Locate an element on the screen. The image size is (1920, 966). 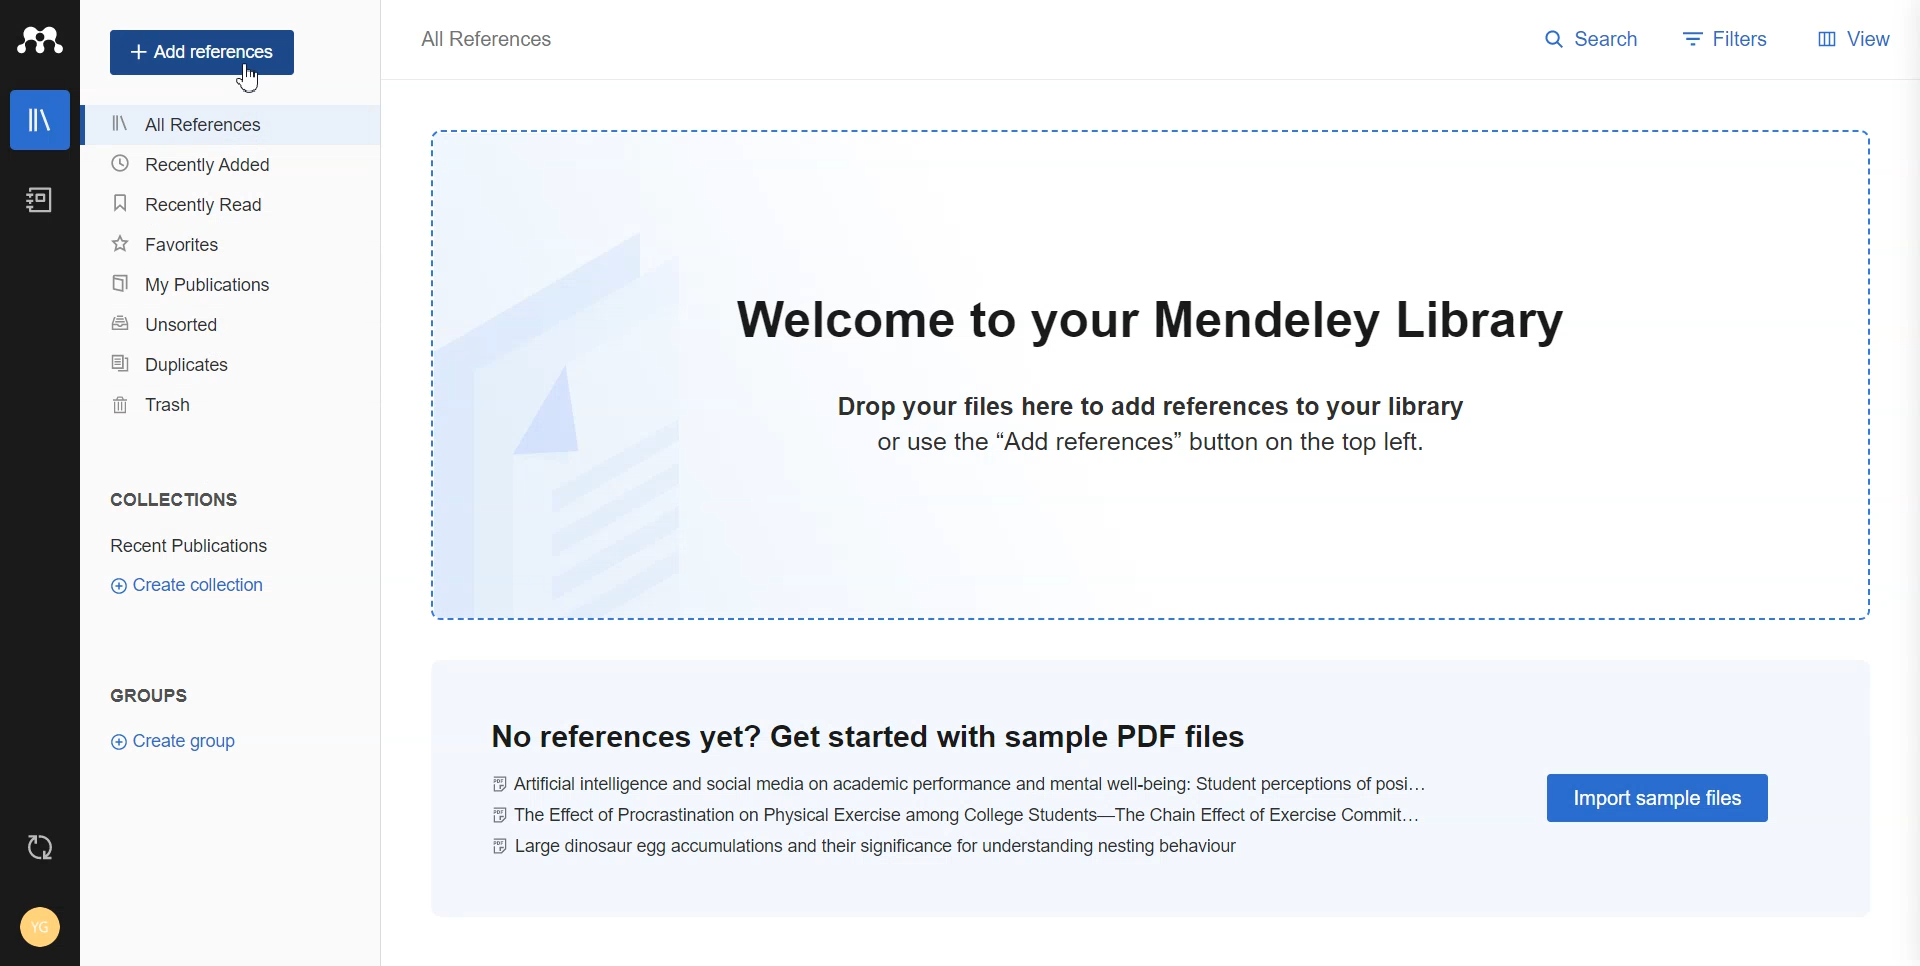
Recently Read is located at coordinates (221, 202).